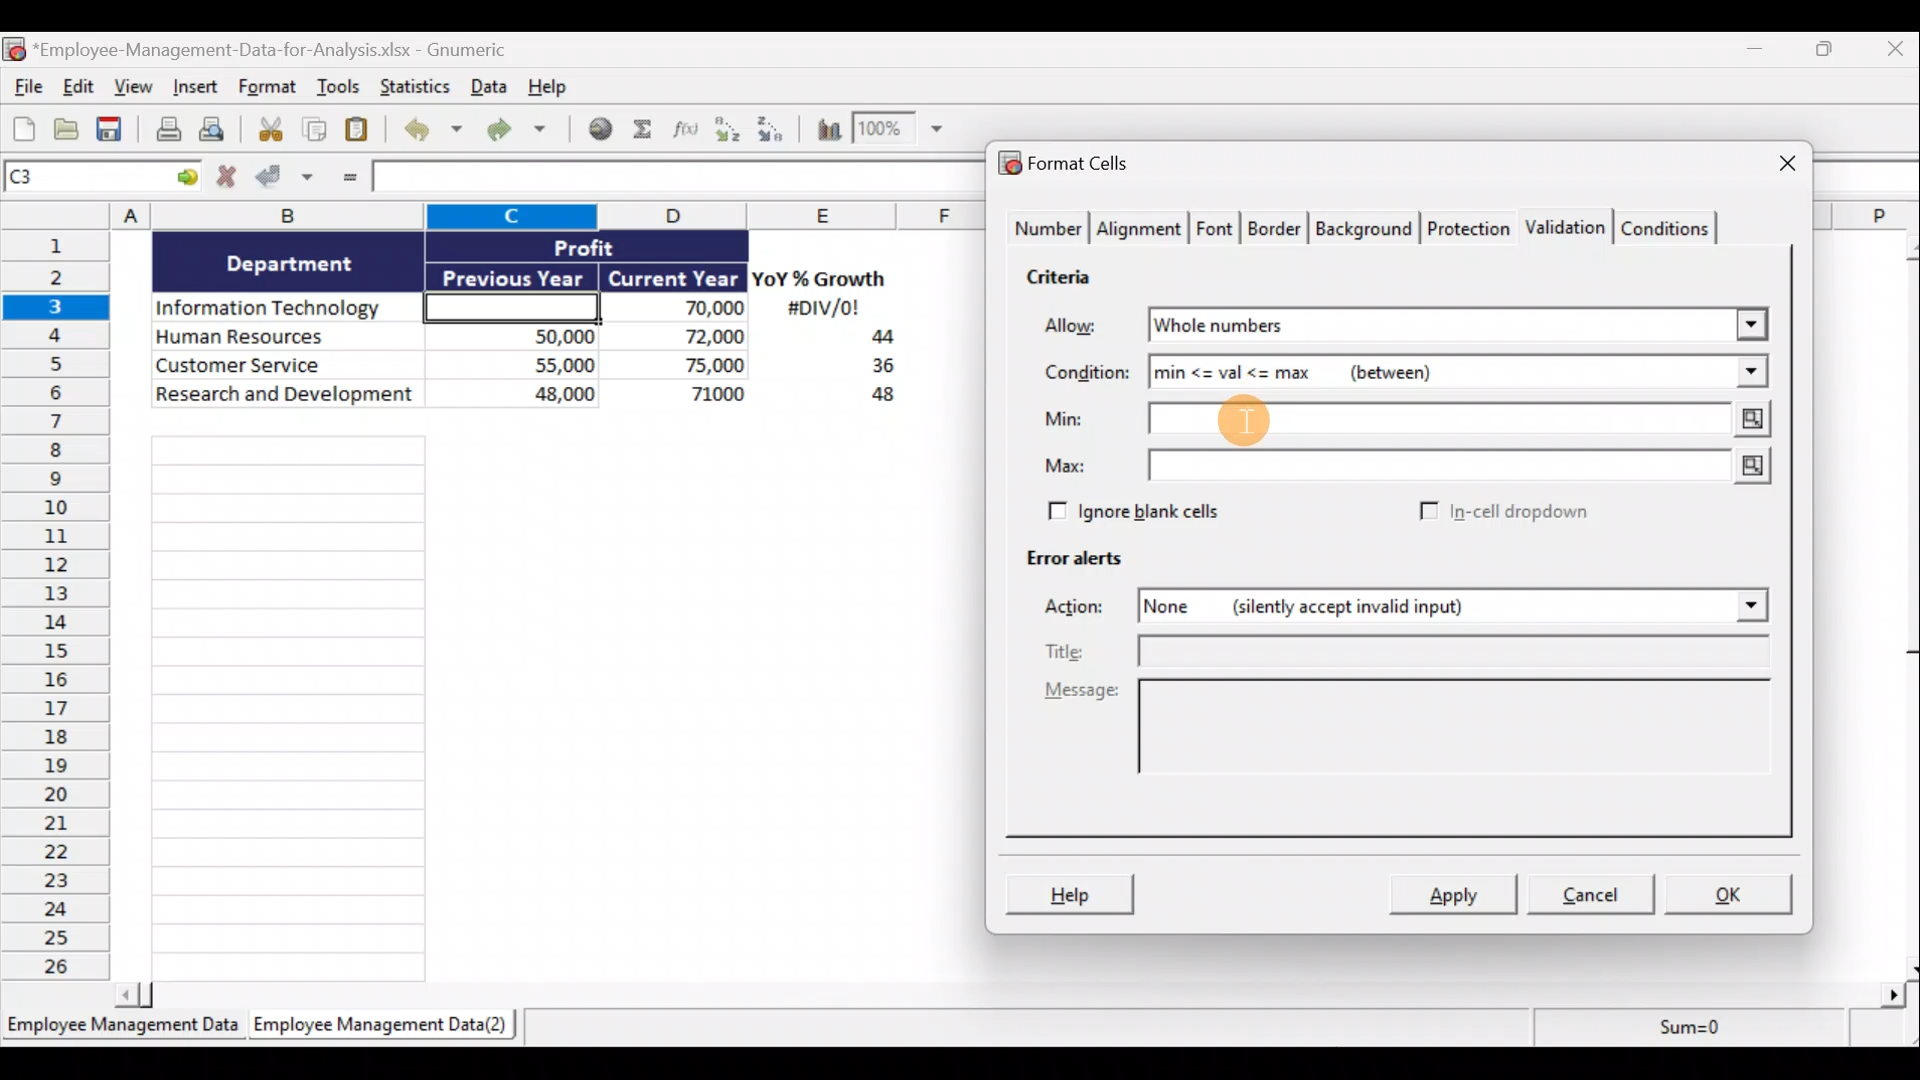 The height and width of the screenshot is (1080, 1920). What do you see at coordinates (287, 179) in the screenshot?
I see `Accept changes` at bounding box center [287, 179].